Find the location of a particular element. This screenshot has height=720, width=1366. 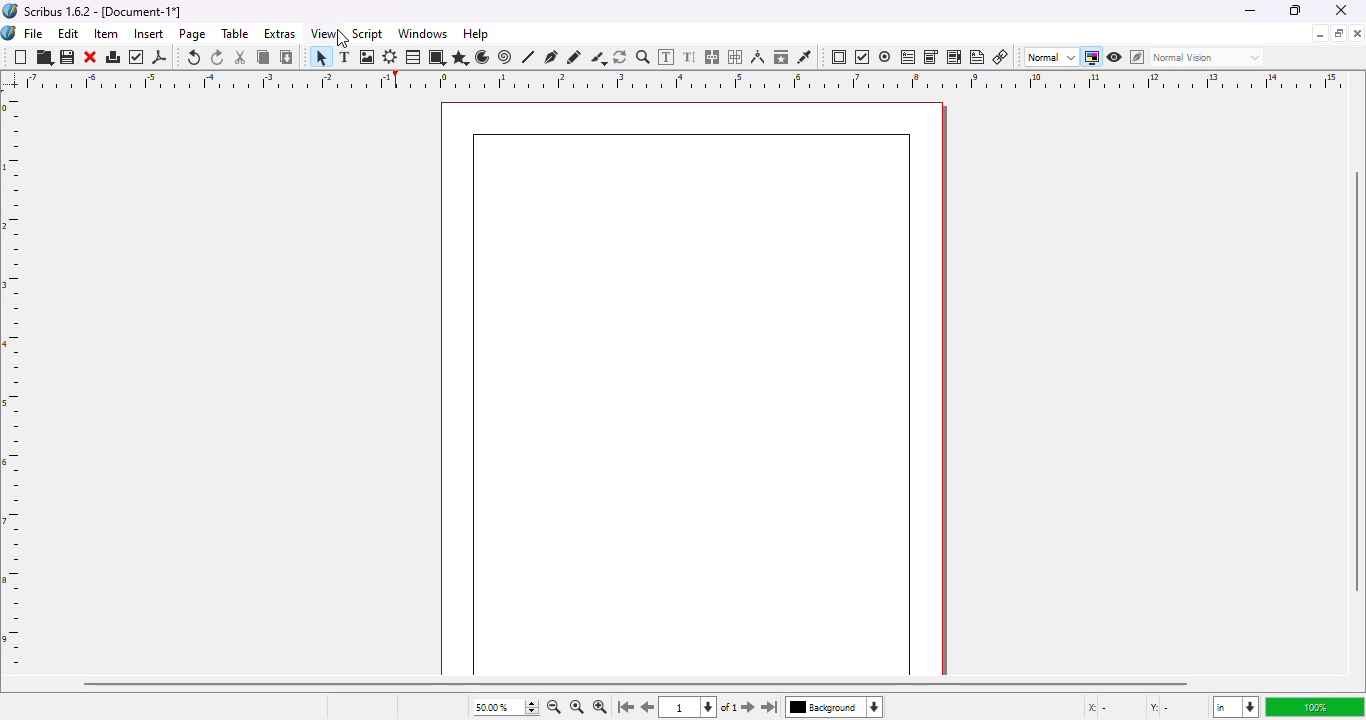

logo is located at coordinates (10, 10).